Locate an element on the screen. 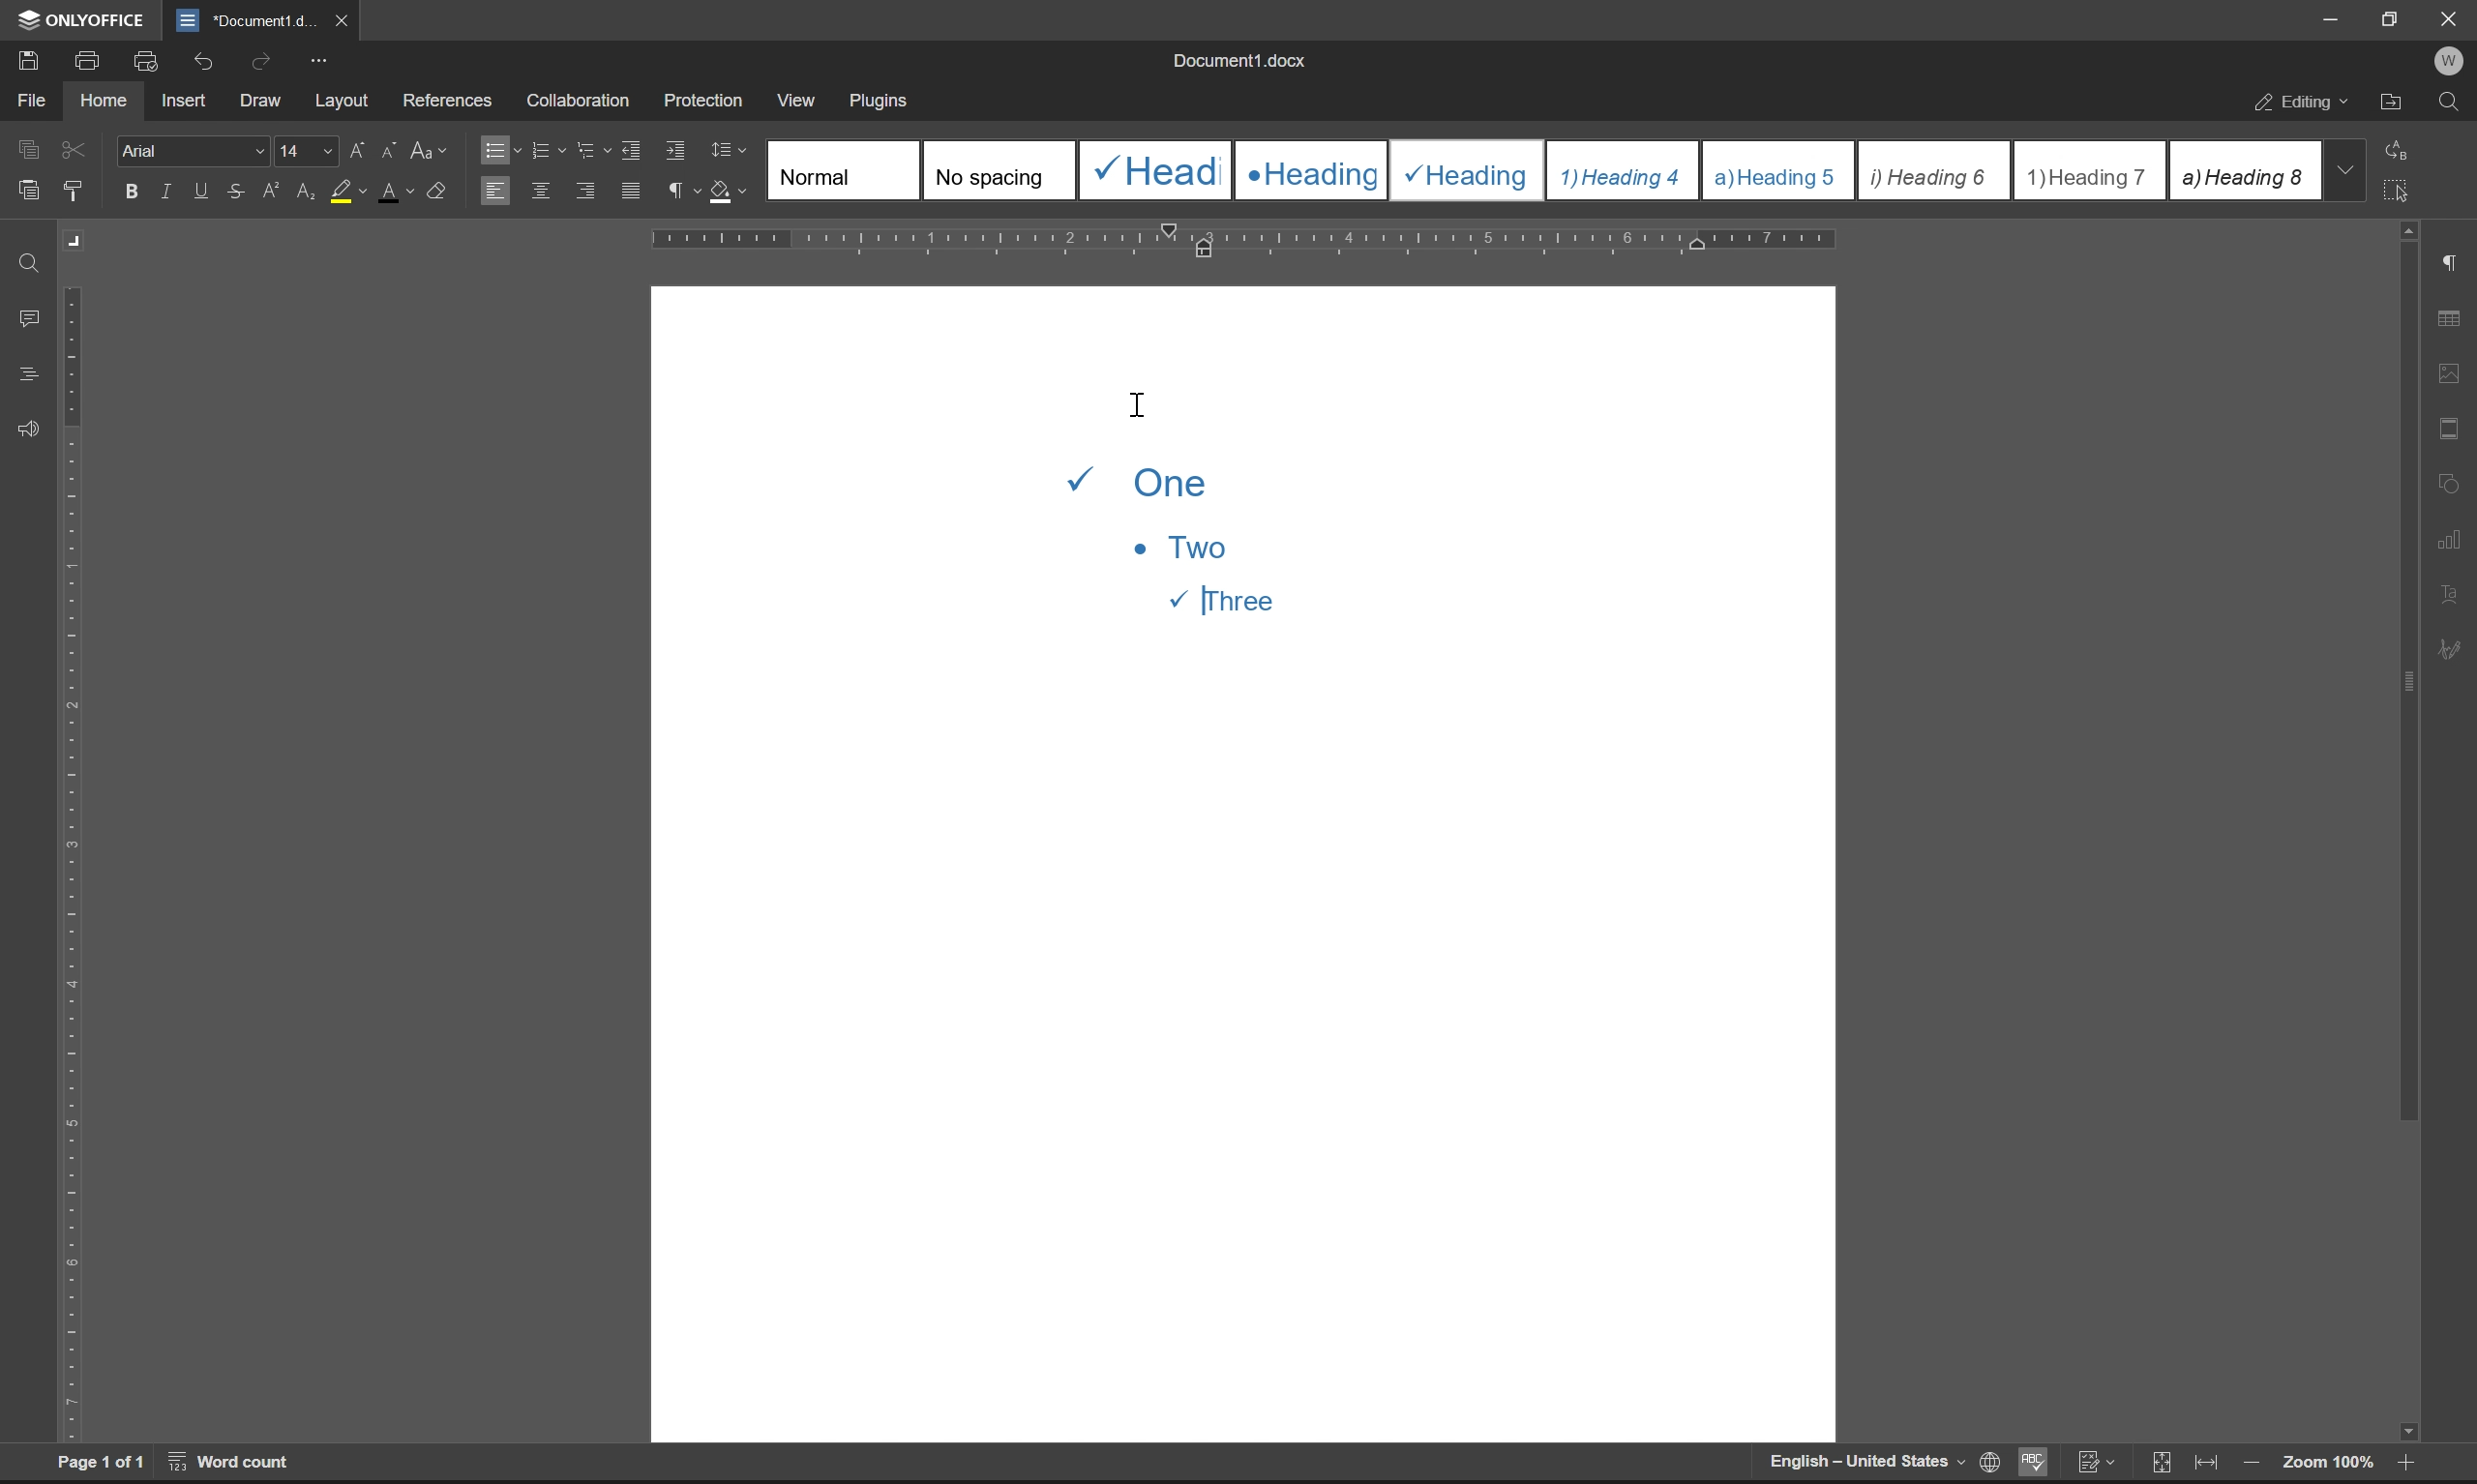  replace is located at coordinates (2403, 148).